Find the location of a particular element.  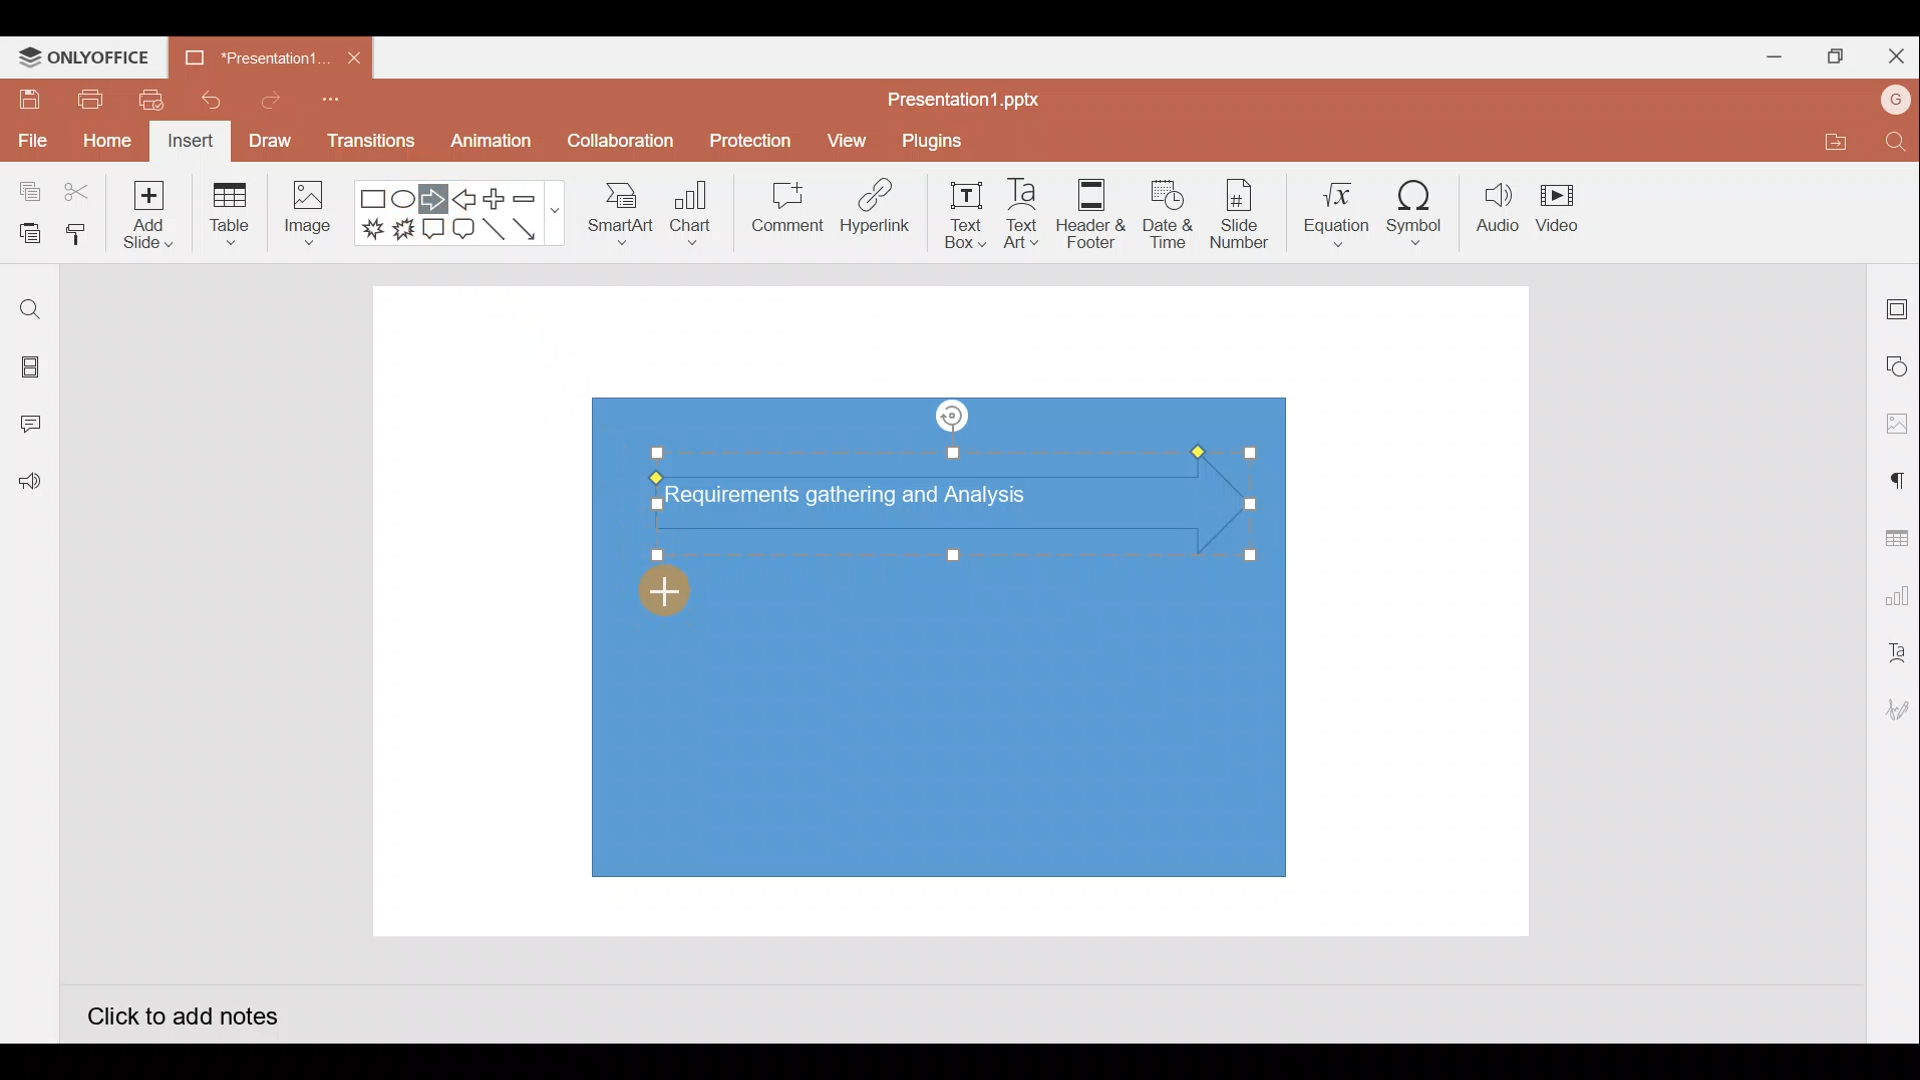

Add slide is located at coordinates (145, 210).